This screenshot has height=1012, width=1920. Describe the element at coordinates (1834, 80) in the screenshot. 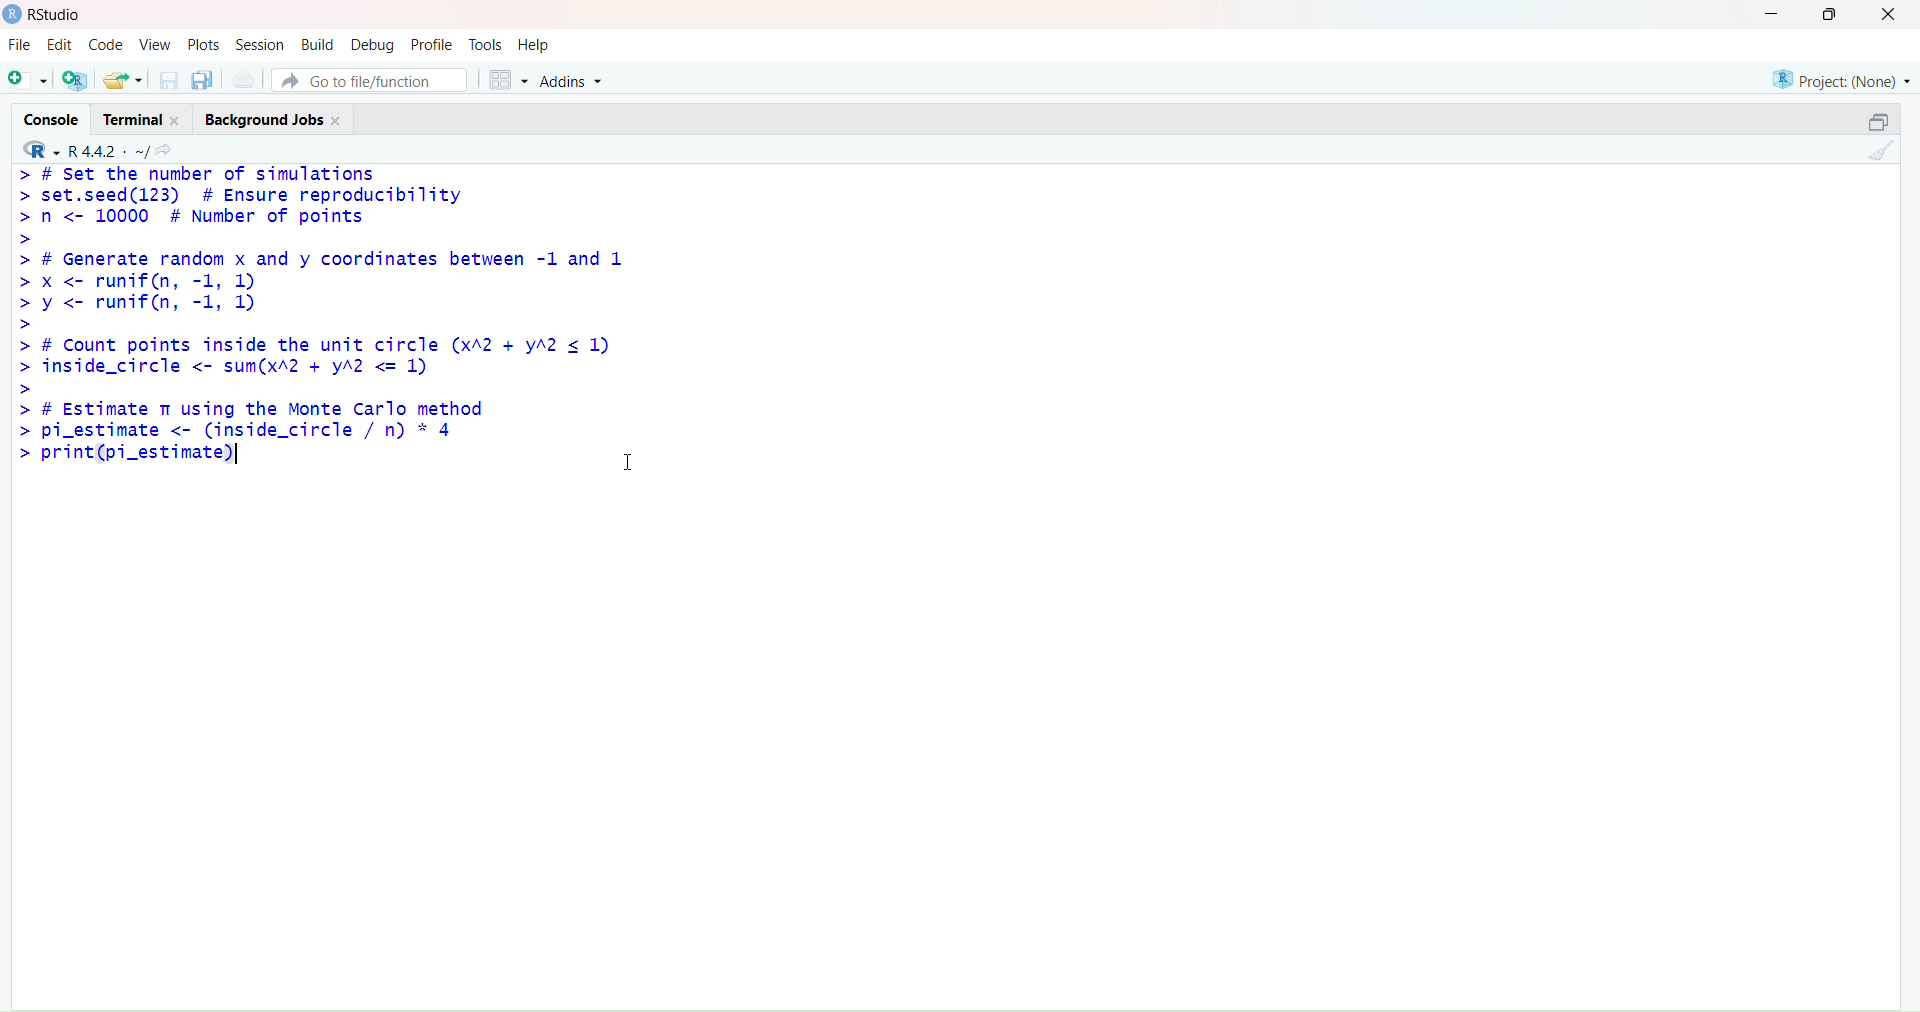

I see `Project (Note)` at that location.